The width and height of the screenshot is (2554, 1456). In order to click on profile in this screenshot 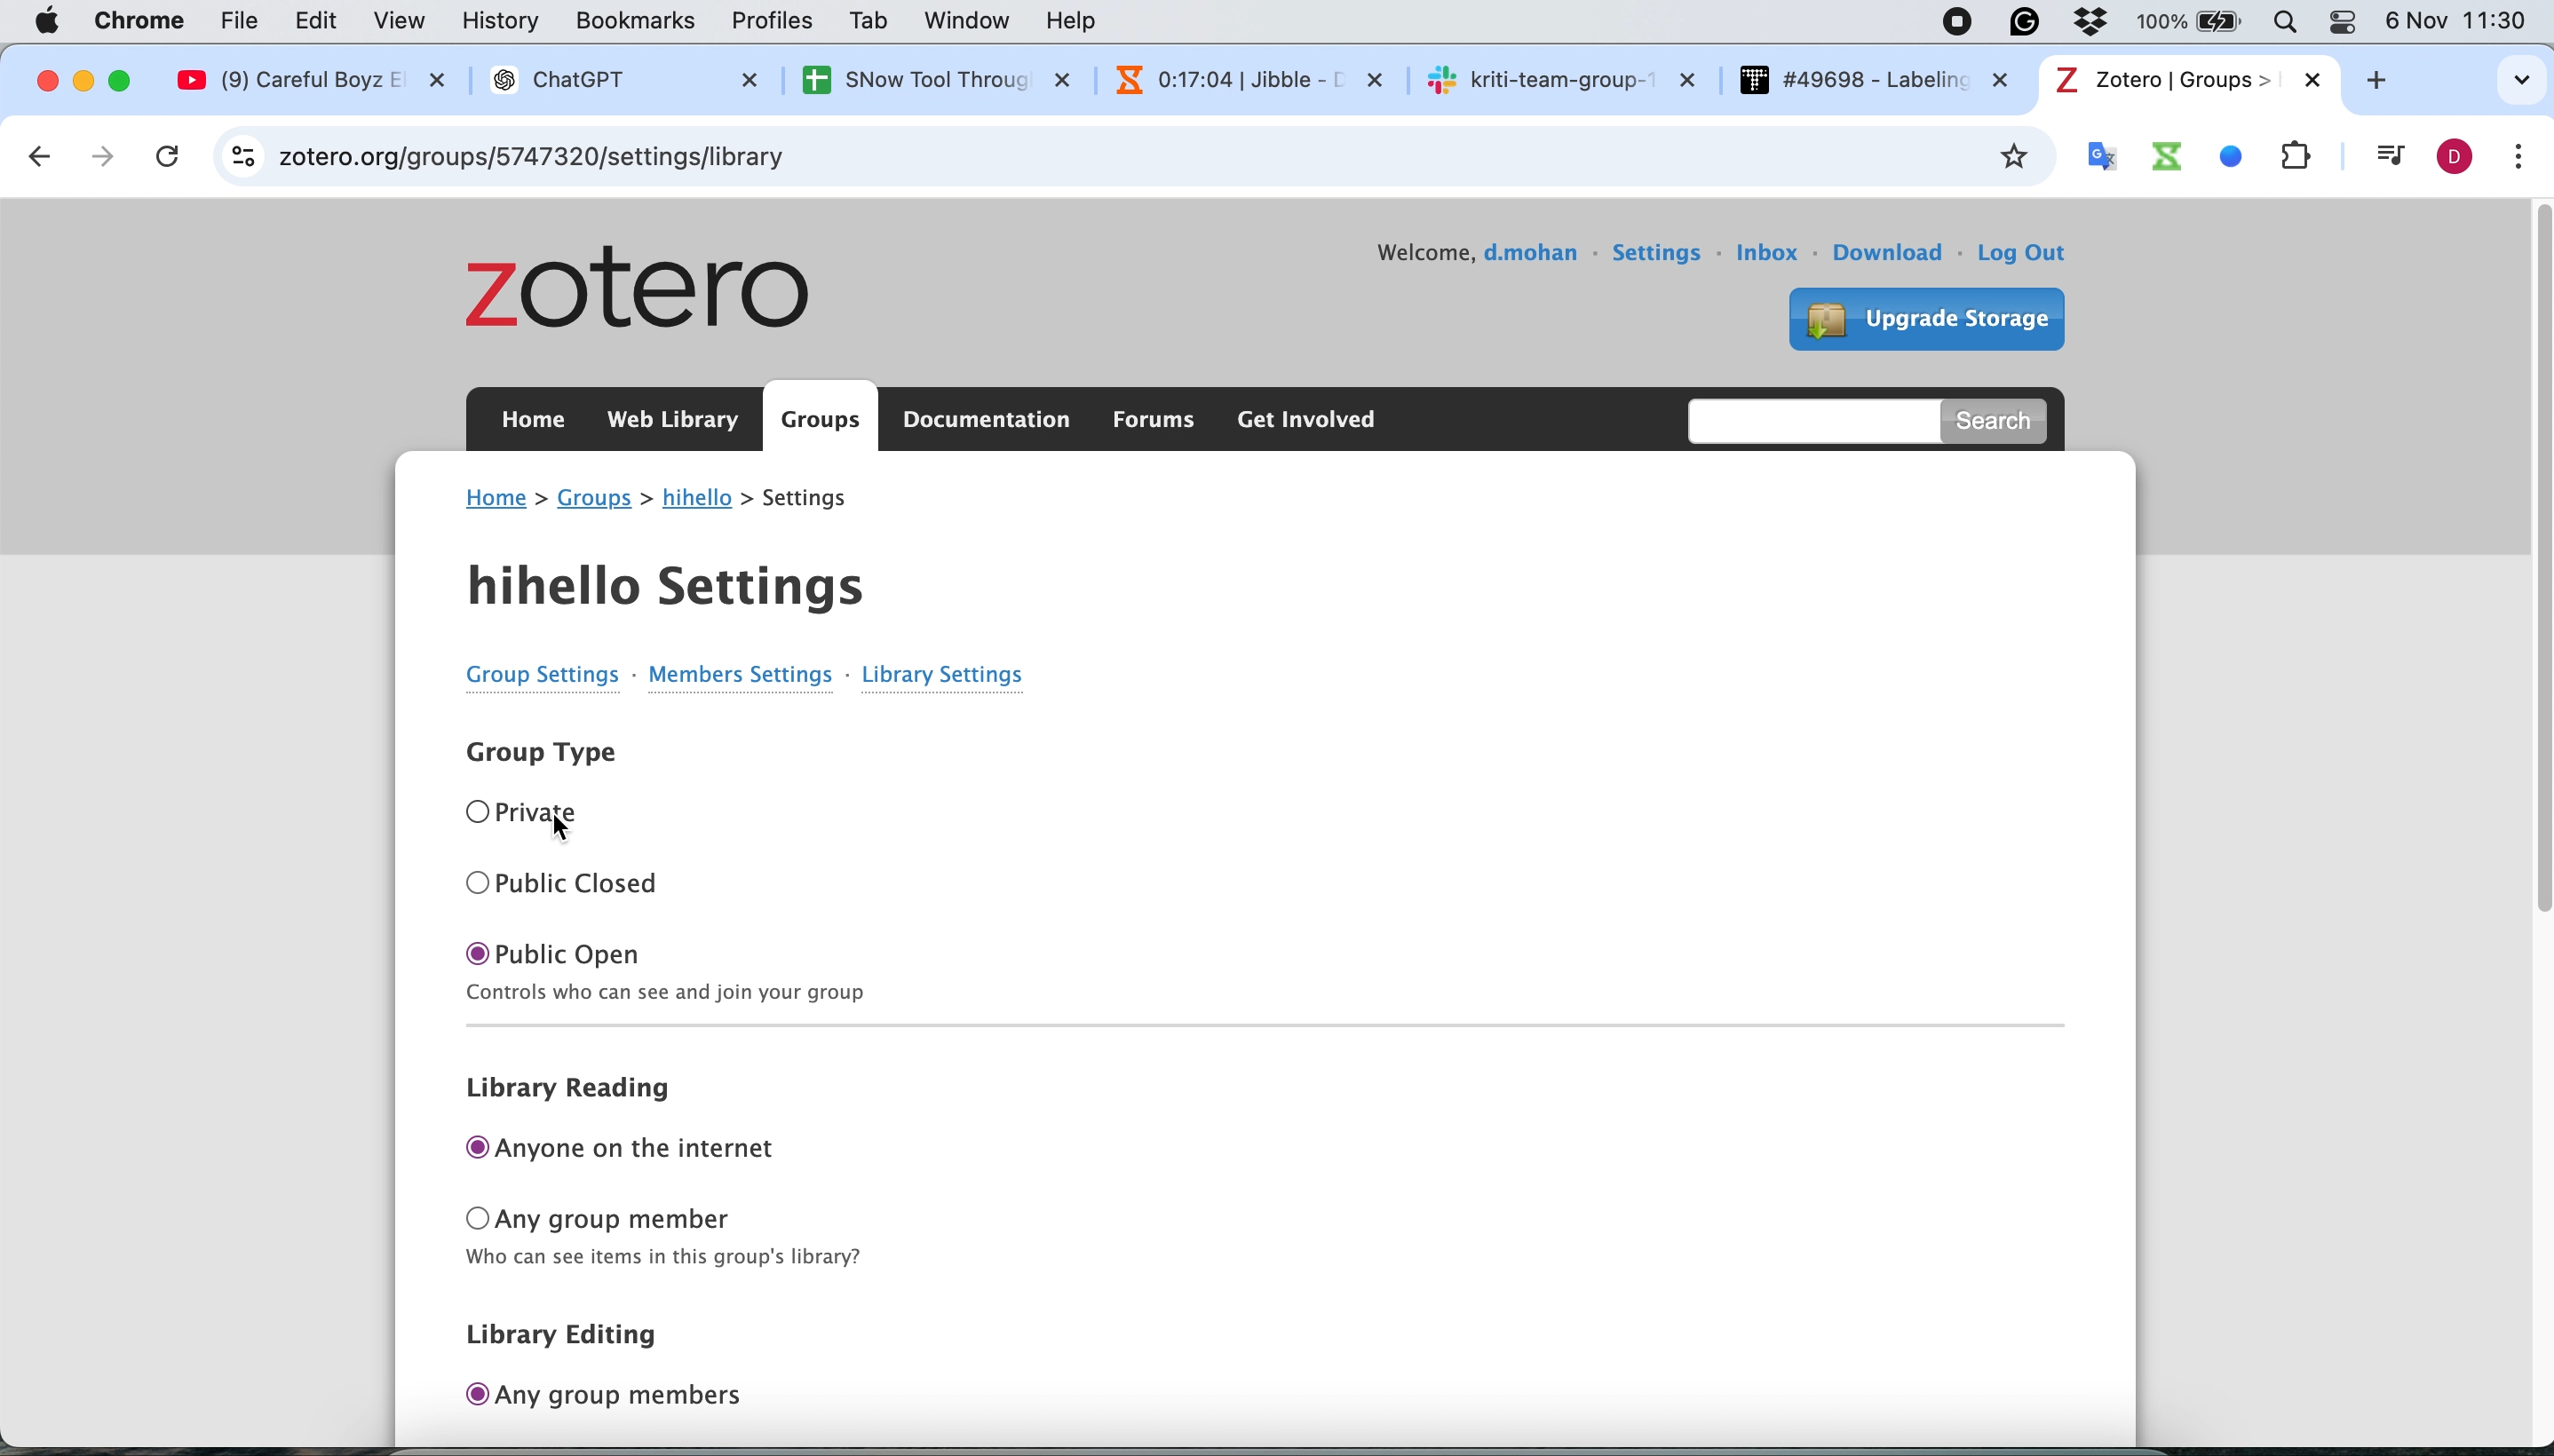, I will do `click(2449, 159)`.